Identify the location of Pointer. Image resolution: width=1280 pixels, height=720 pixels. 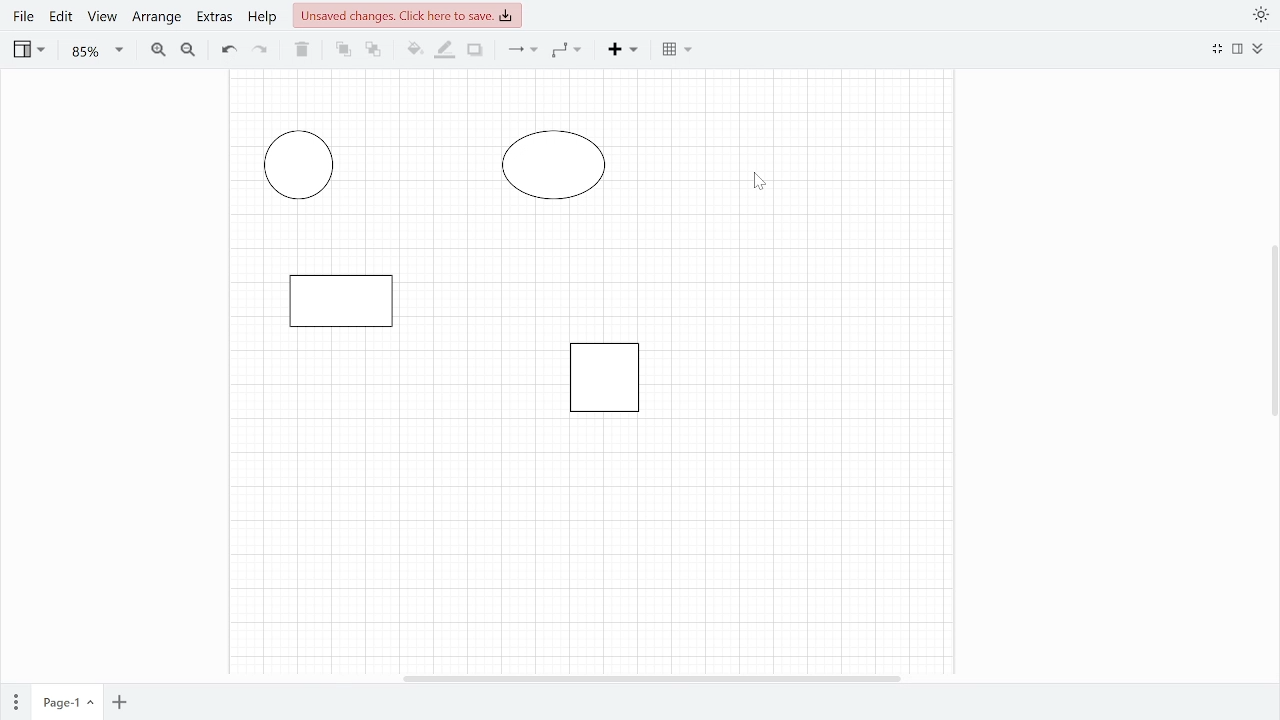
(759, 183).